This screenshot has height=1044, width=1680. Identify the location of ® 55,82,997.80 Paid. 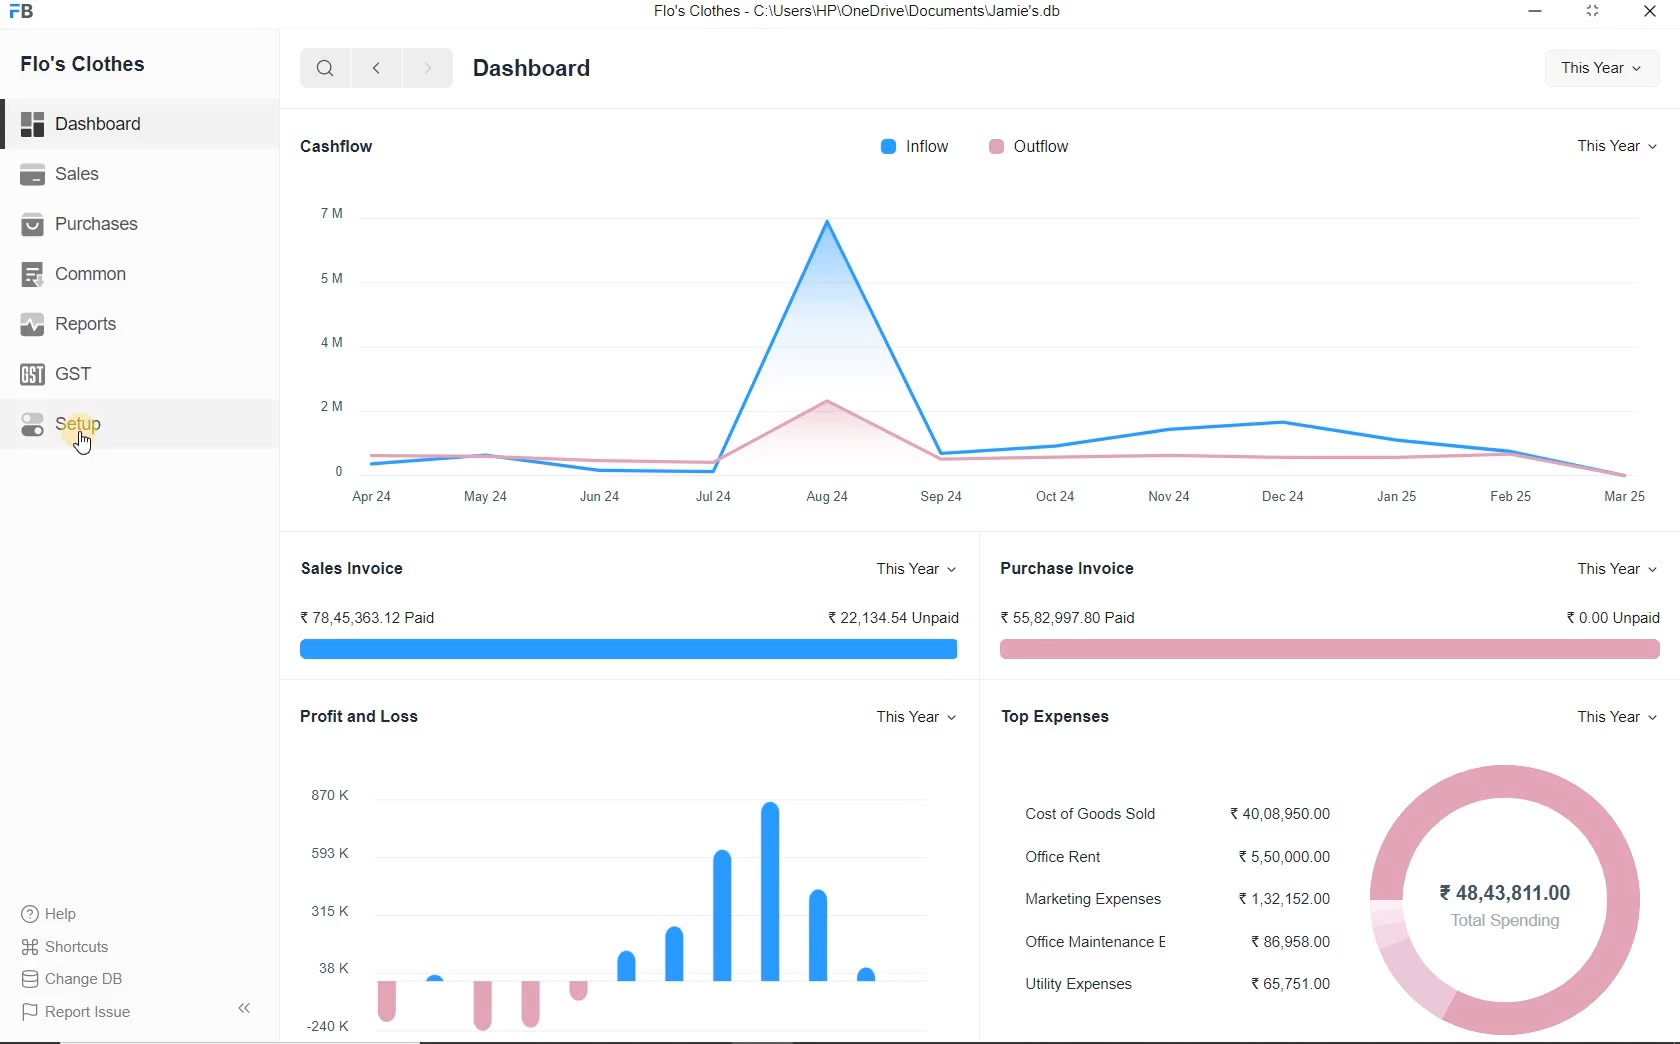
(1069, 617).